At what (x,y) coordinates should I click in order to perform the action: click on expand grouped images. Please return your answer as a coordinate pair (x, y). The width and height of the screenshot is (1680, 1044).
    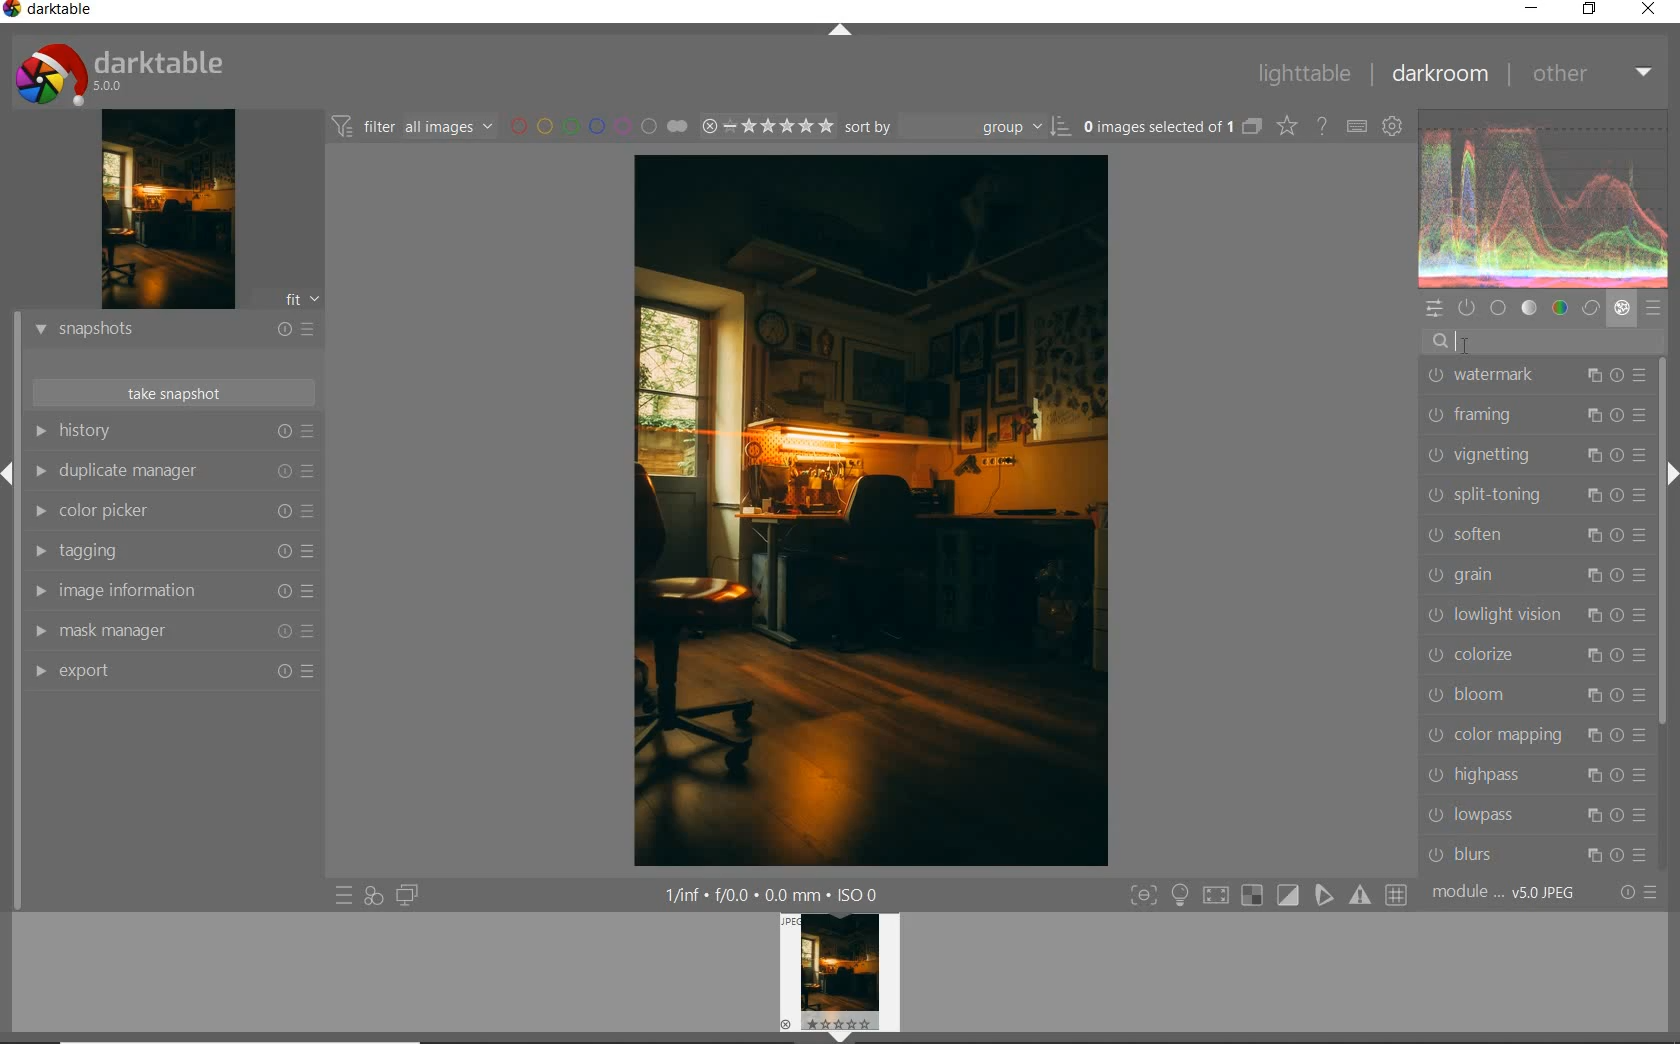
    Looking at the image, I should click on (1173, 126).